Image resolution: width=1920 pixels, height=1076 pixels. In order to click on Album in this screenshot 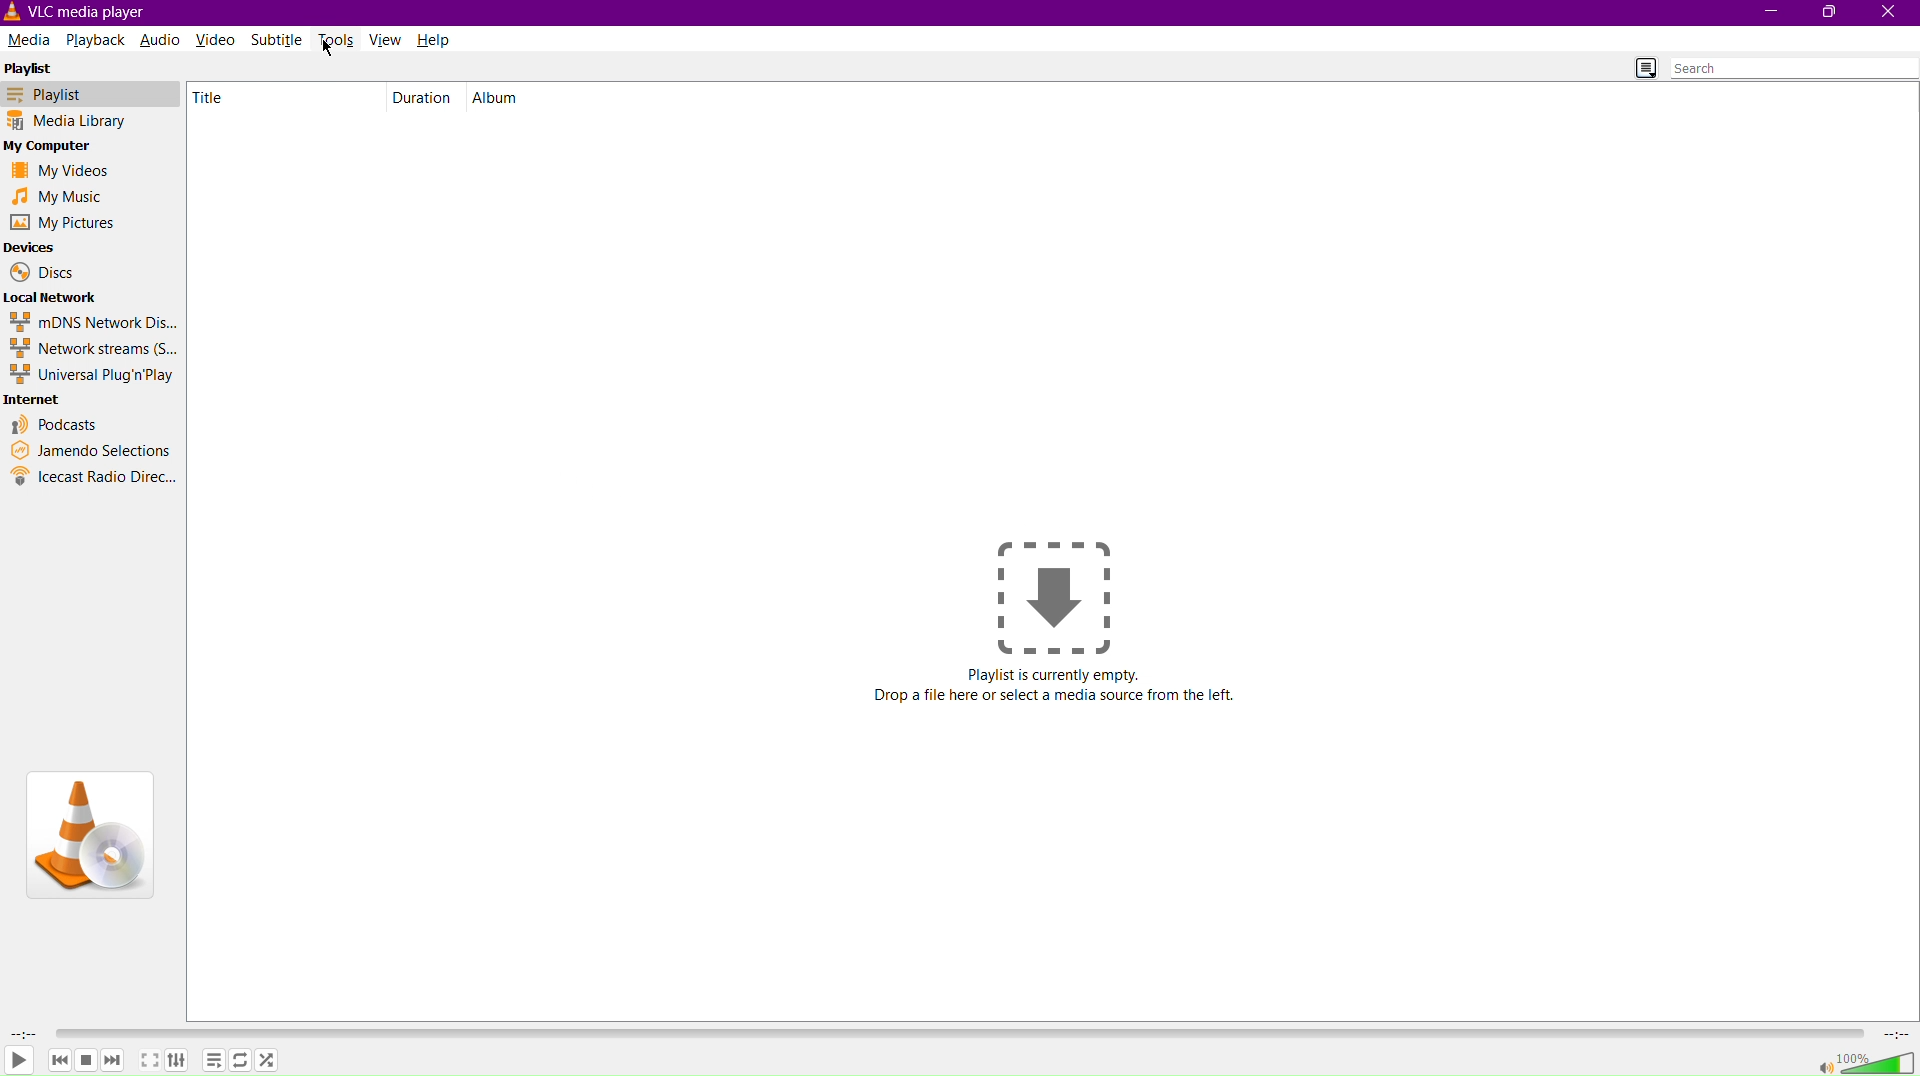, I will do `click(502, 98)`.